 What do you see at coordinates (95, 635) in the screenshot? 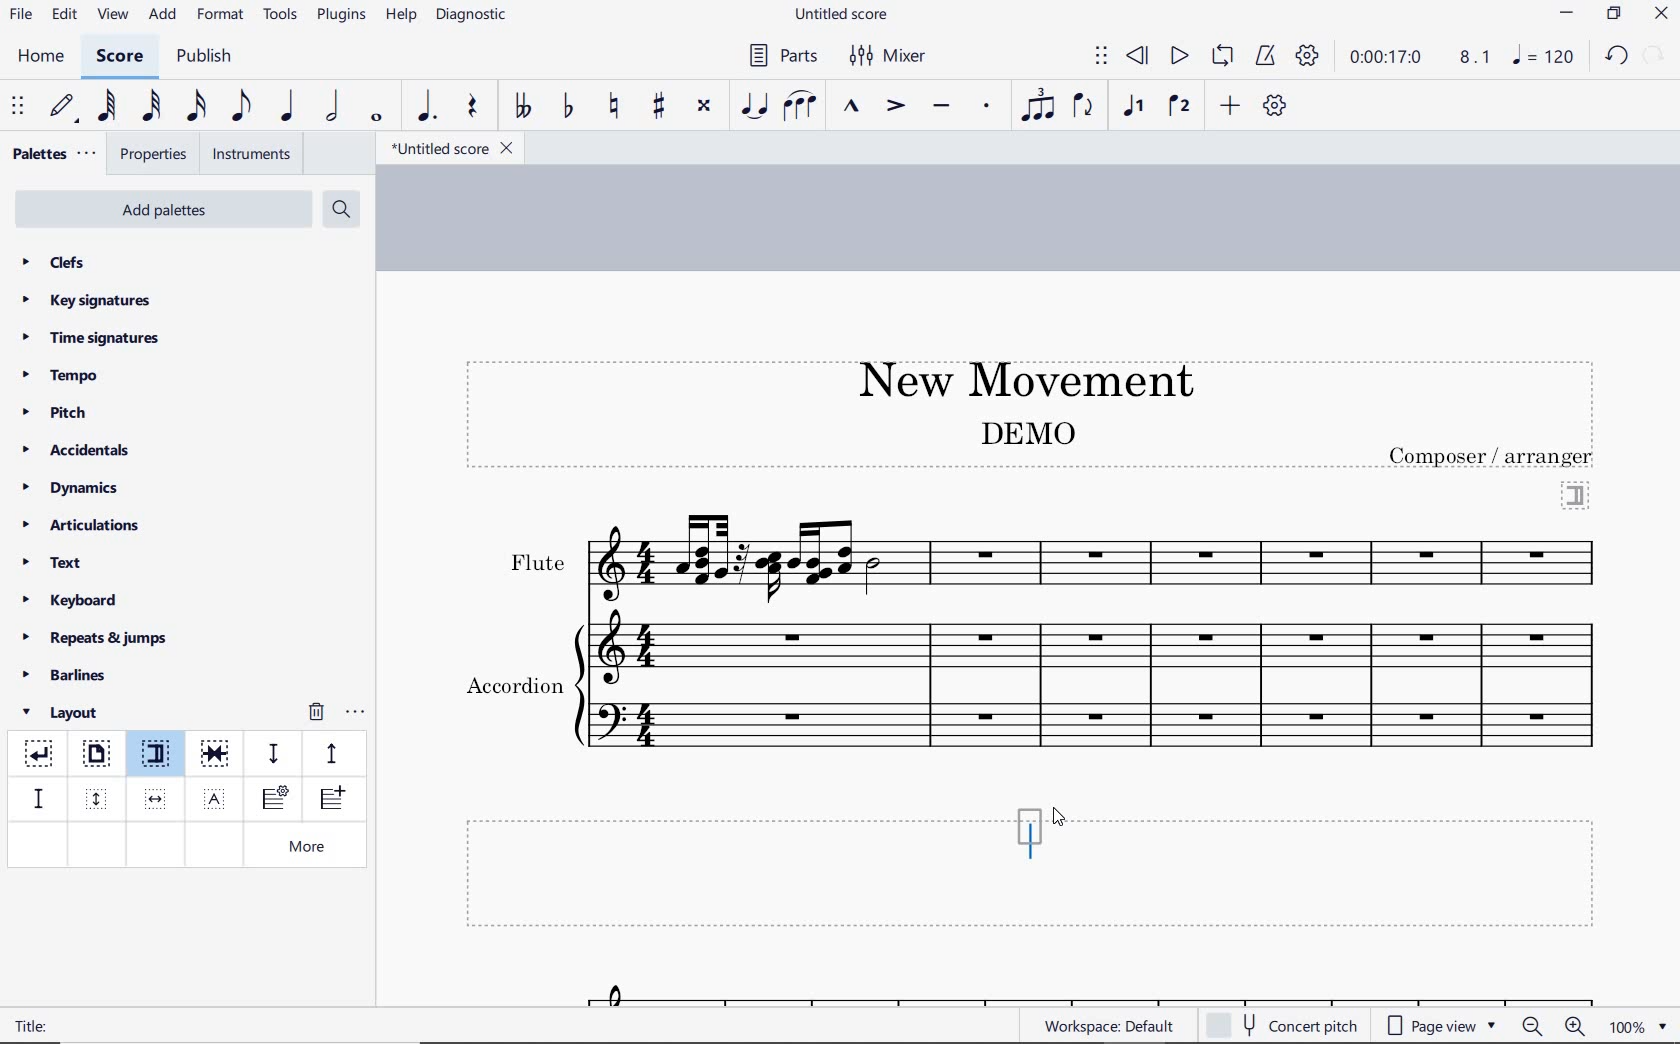
I see `repeats & jumps` at bounding box center [95, 635].